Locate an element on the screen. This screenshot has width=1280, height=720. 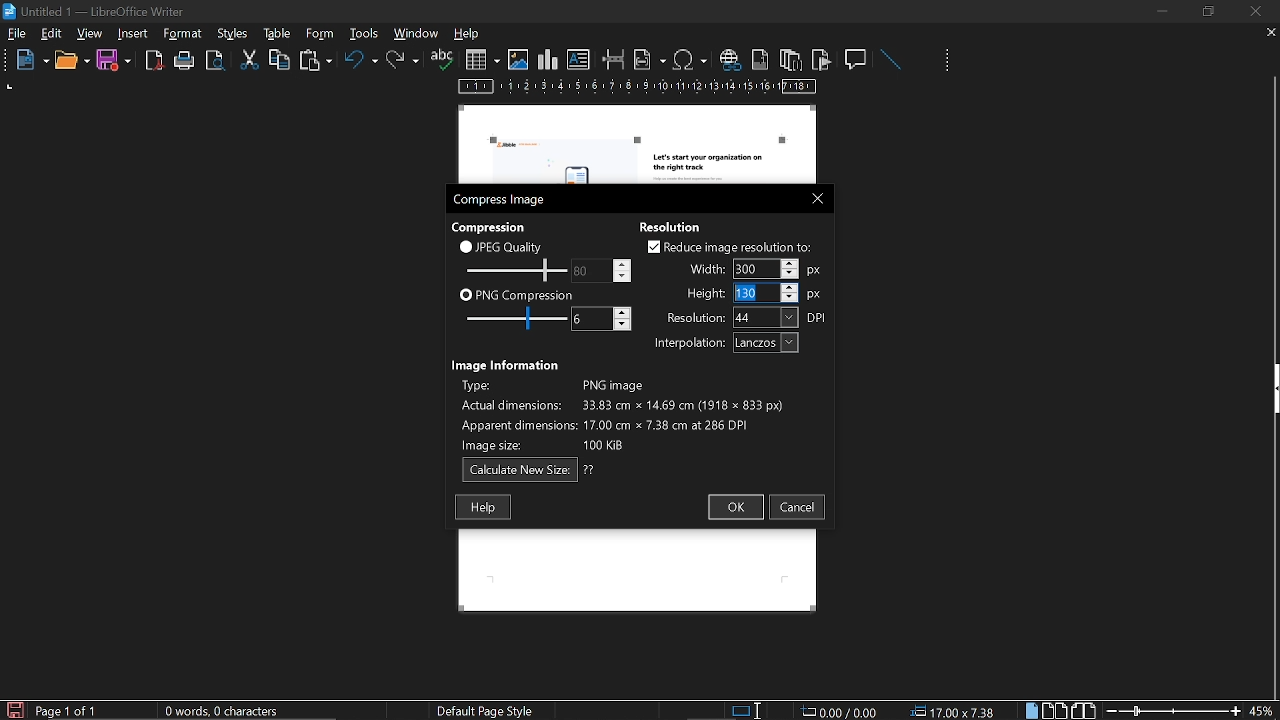
format is located at coordinates (231, 32).